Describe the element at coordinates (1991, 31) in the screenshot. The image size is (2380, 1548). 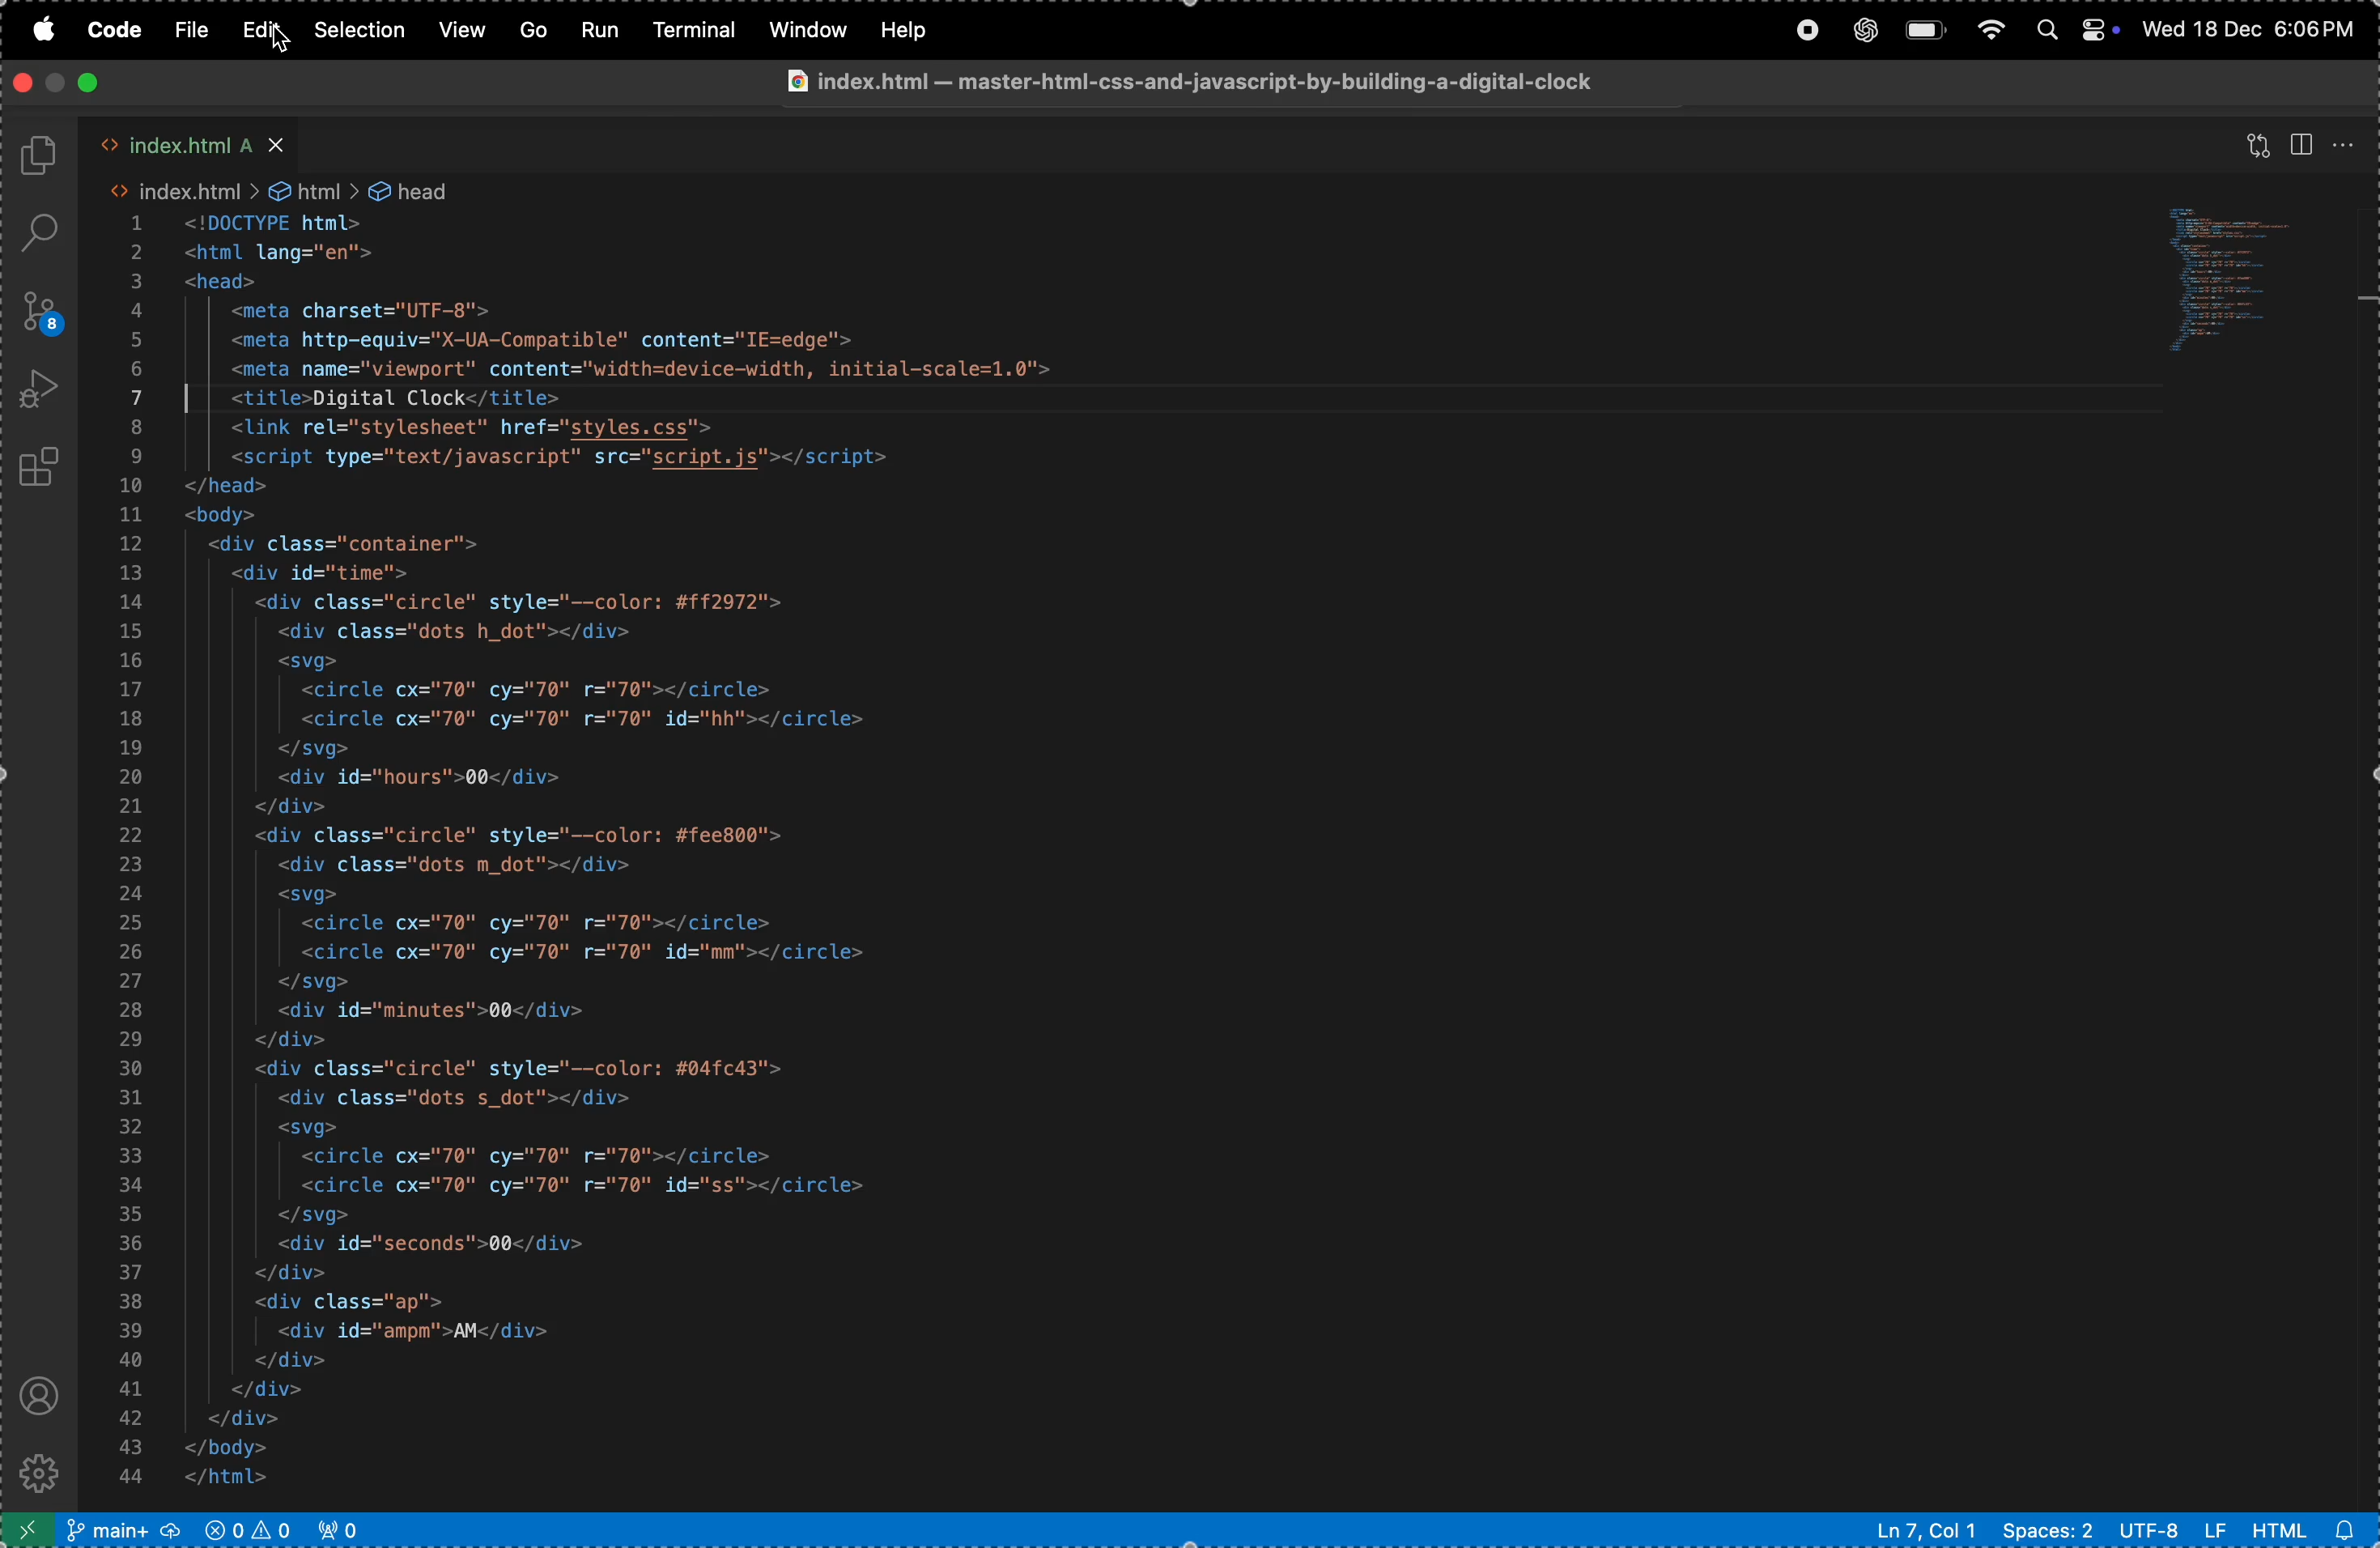
I see `wifi` at that location.